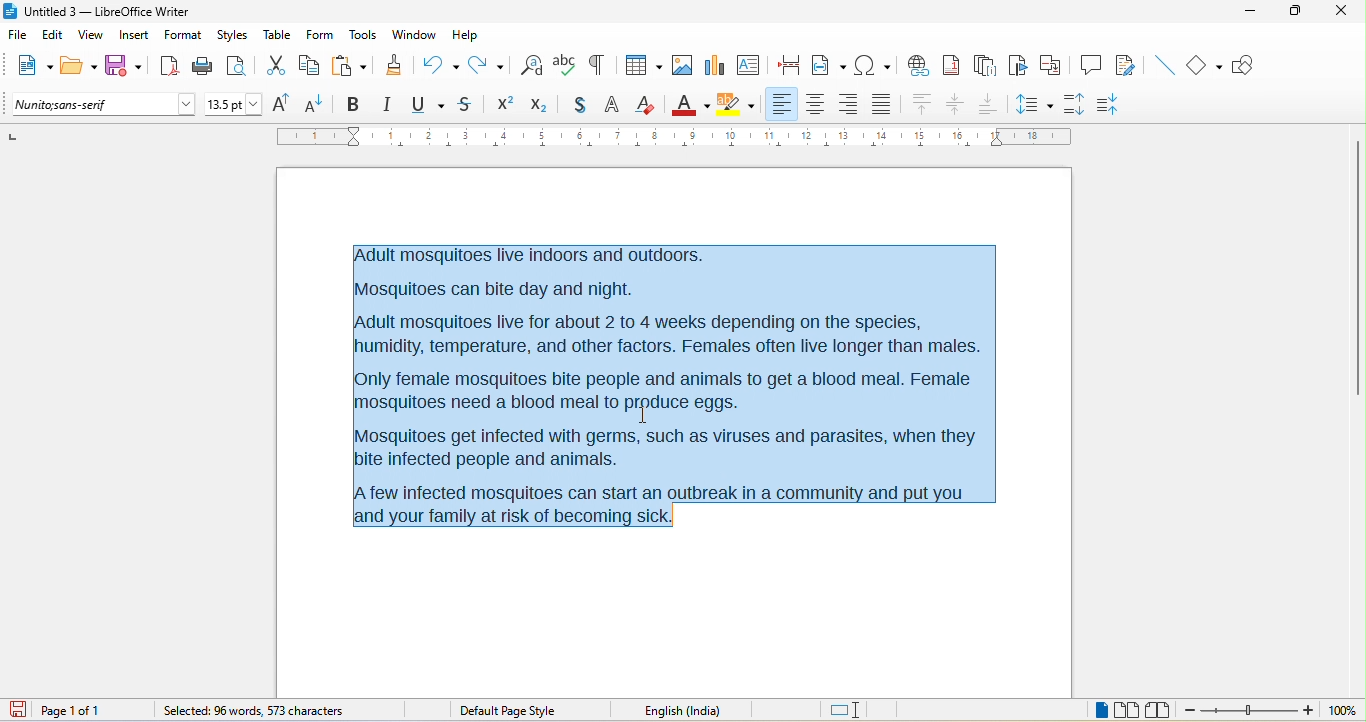 The height and width of the screenshot is (722, 1366). What do you see at coordinates (815, 105) in the screenshot?
I see `align center` at bounding box center [815, 105].